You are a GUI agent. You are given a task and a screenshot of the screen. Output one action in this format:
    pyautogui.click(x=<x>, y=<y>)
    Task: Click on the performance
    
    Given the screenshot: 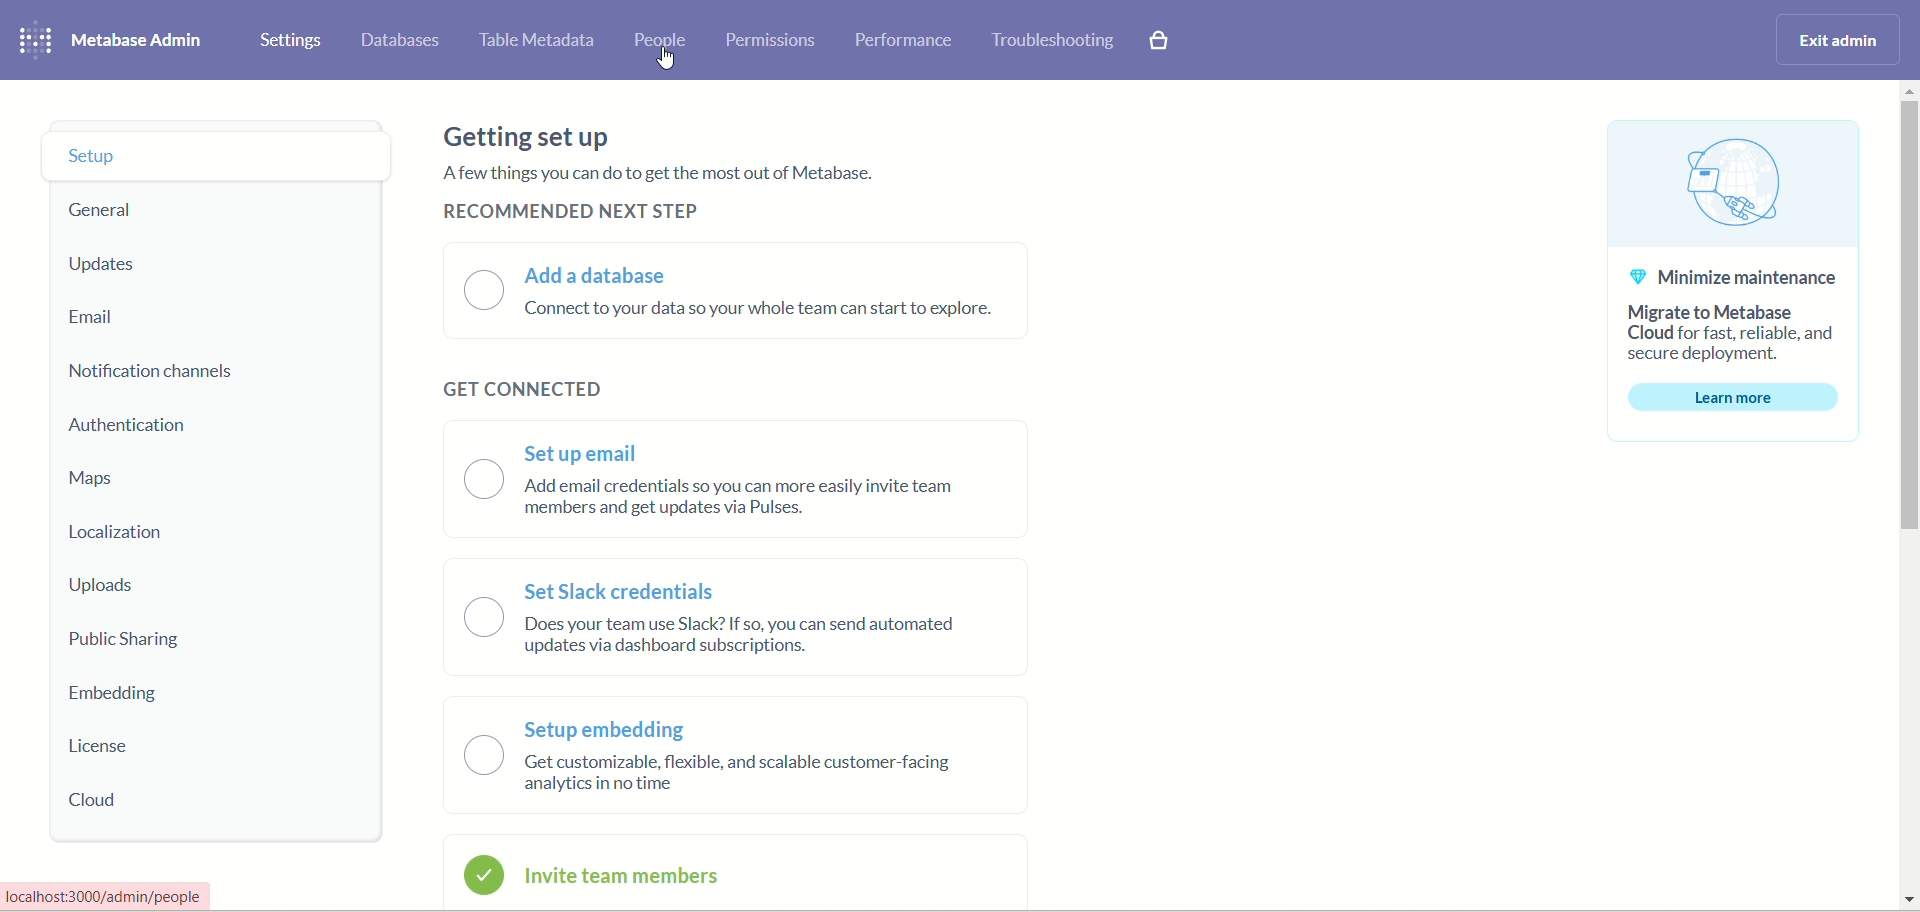 What is the action you would take?
    pyautogui.click(x=908, y=40)
    